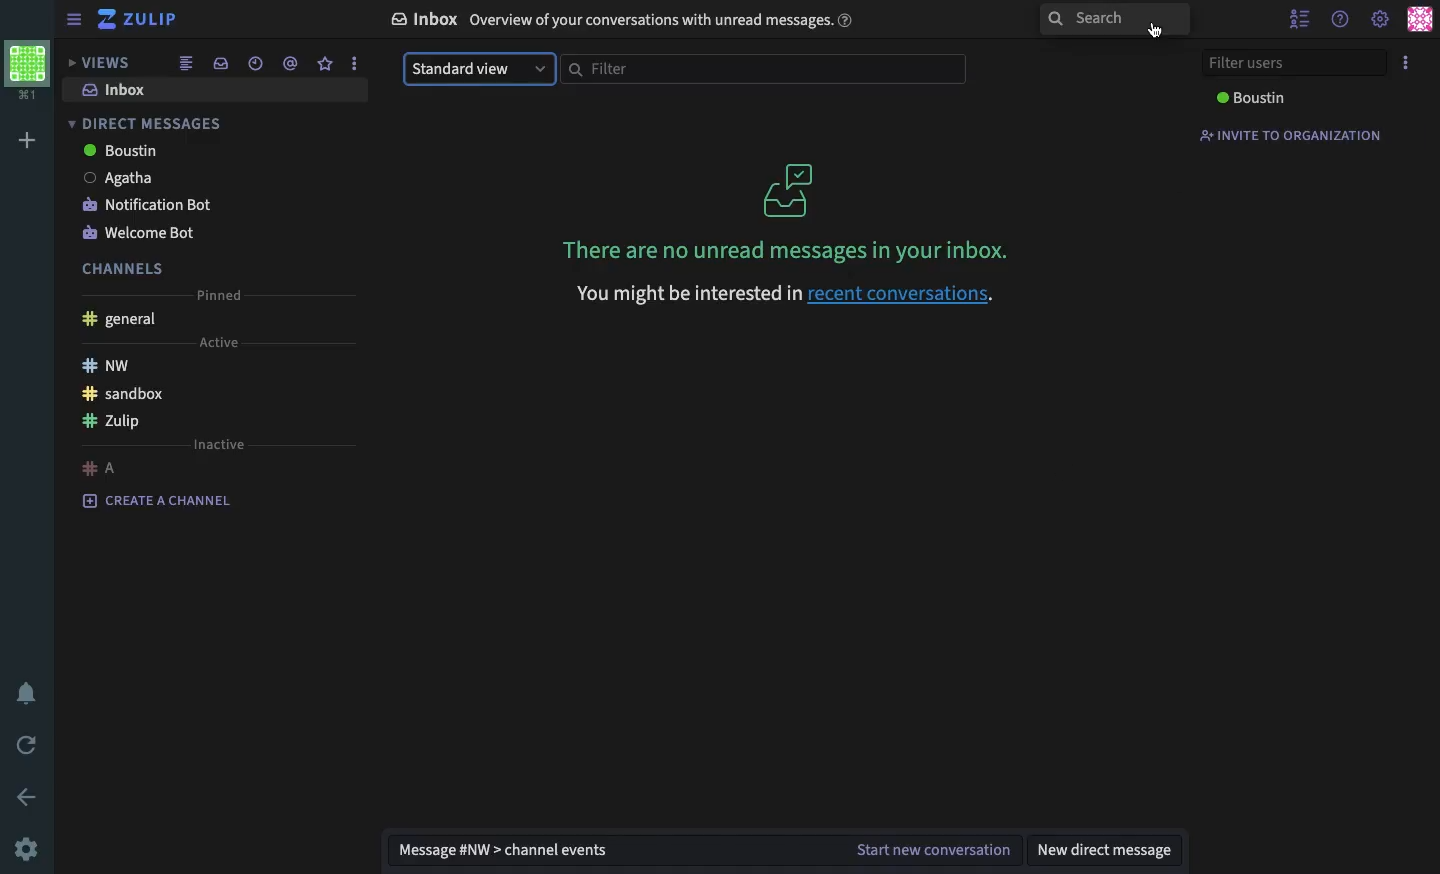  What do you see at coordinates (220, 62) in the screenshot?
I see `inbox` at bounding box center [220, 62].